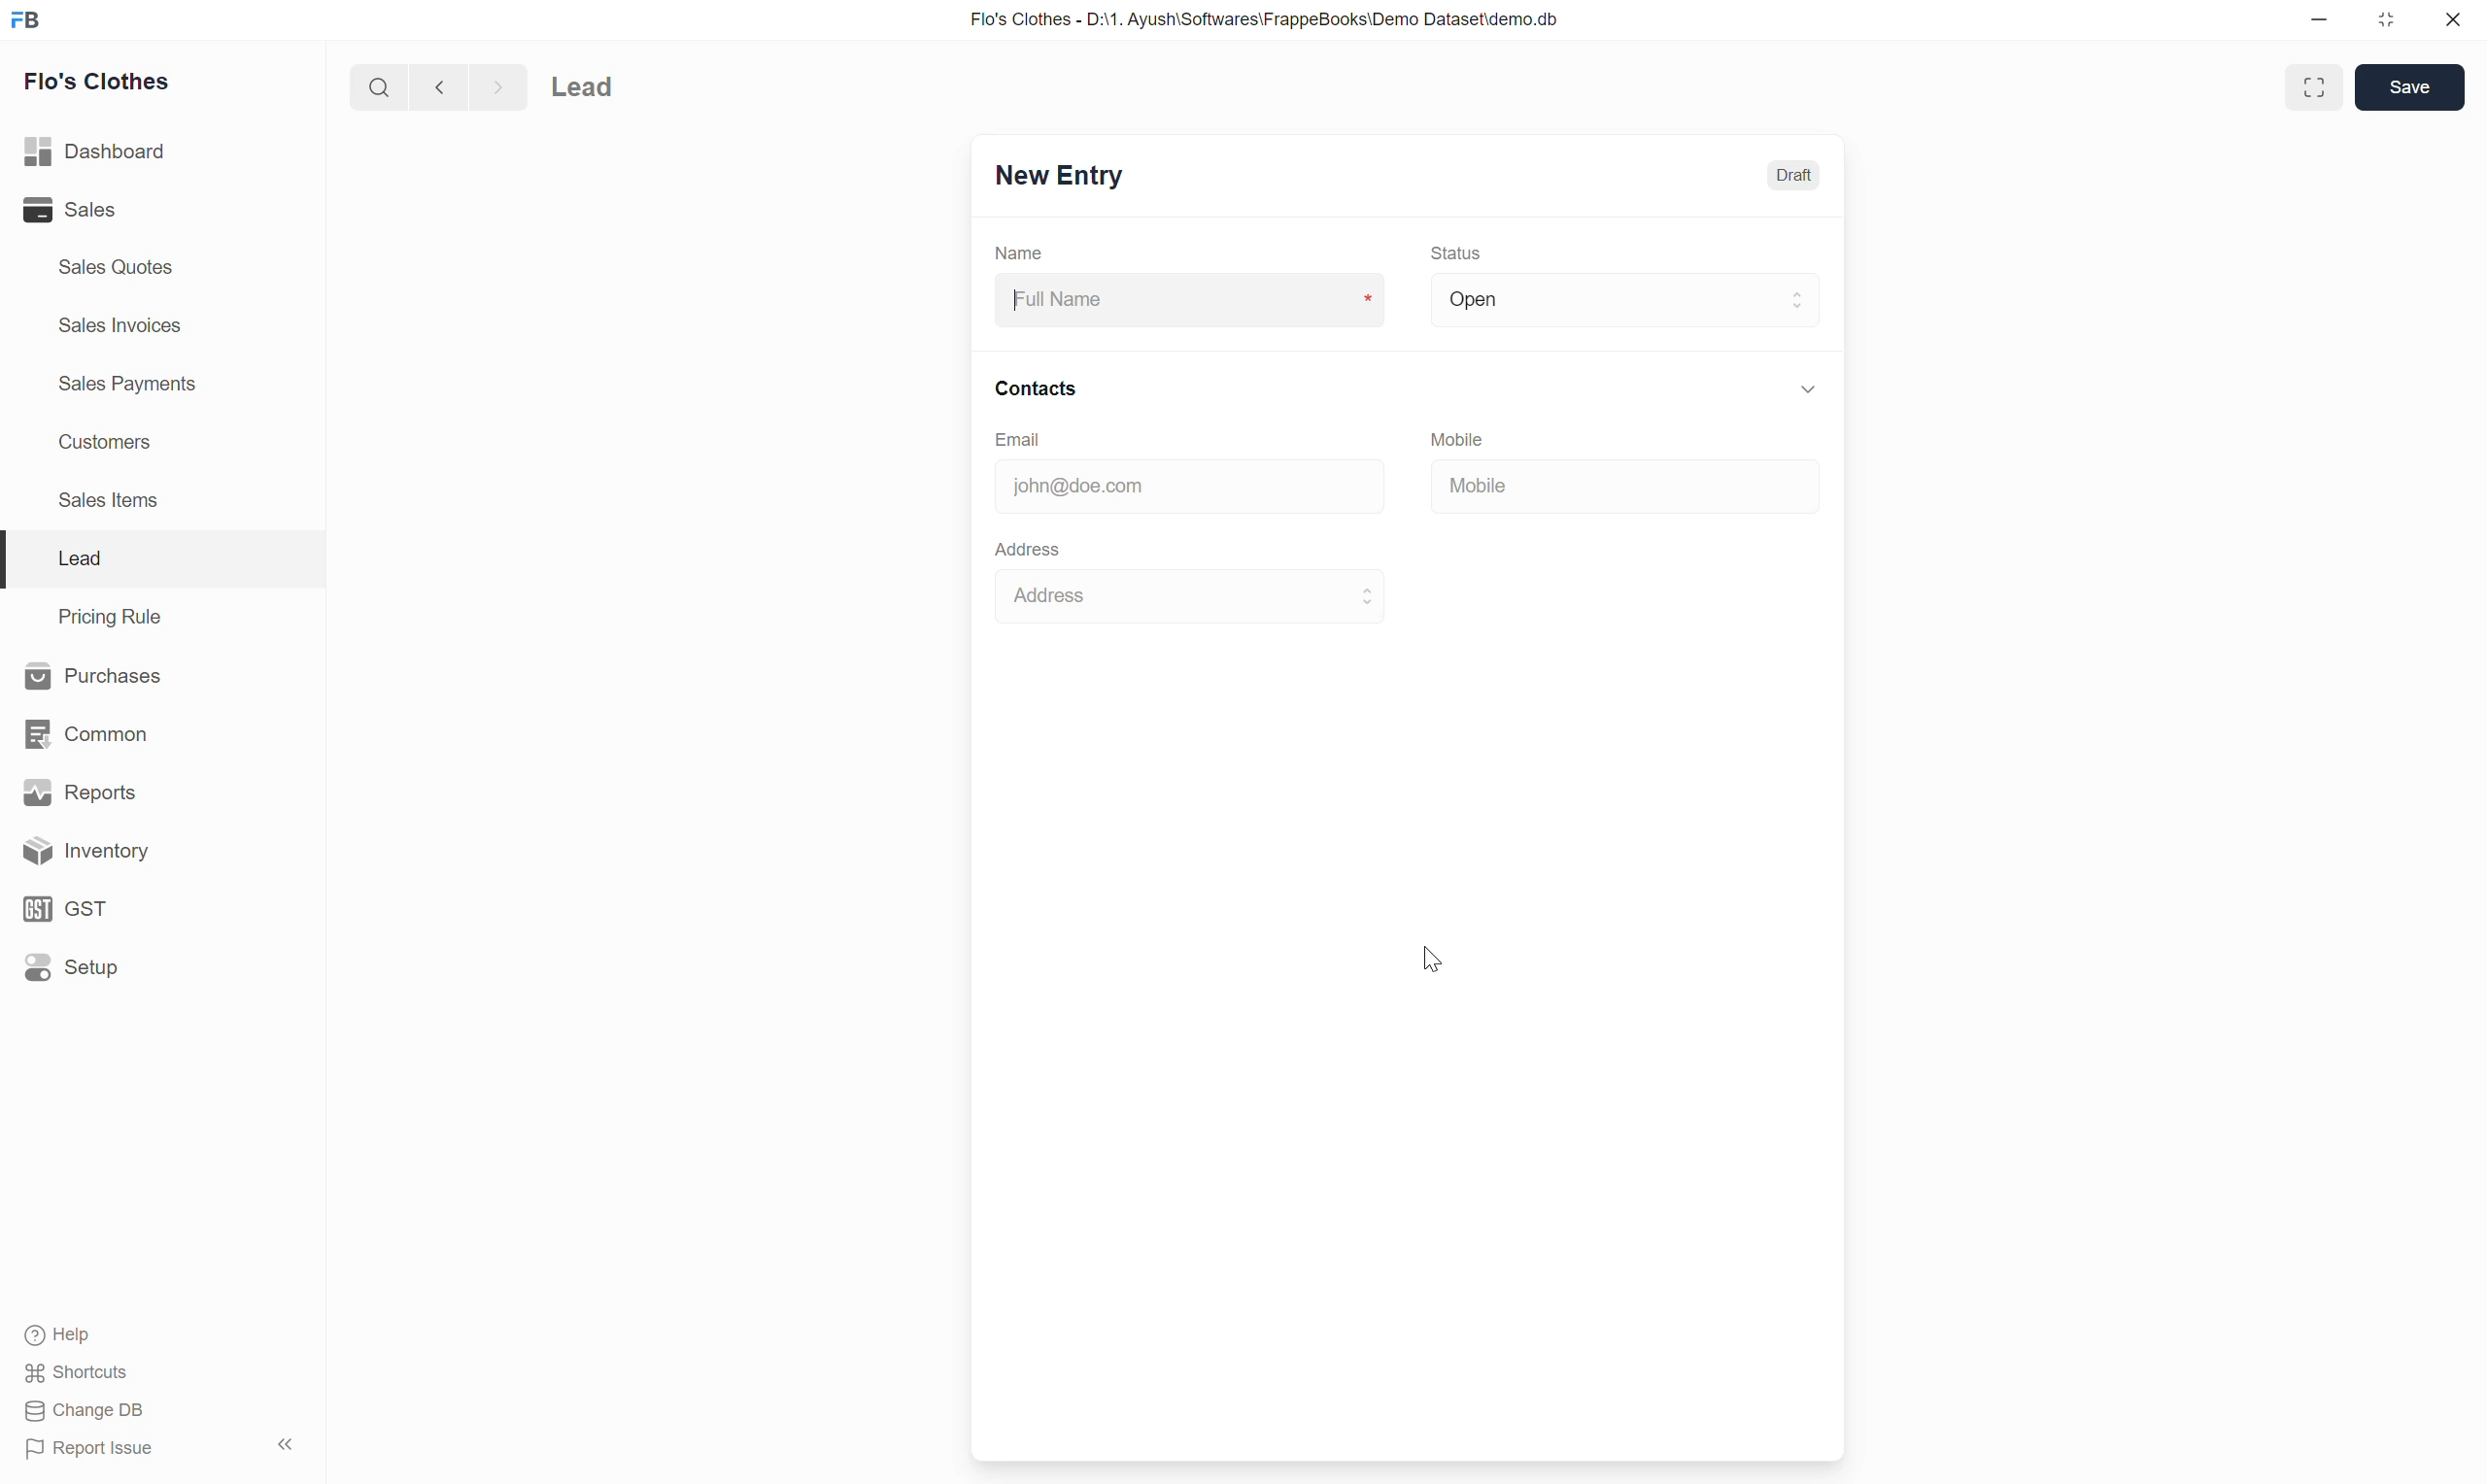 This screenshot has height=1484, width=2487. Describe the element at coordinates (73, 790) in the screenshot. I see ` Reports` at that location.